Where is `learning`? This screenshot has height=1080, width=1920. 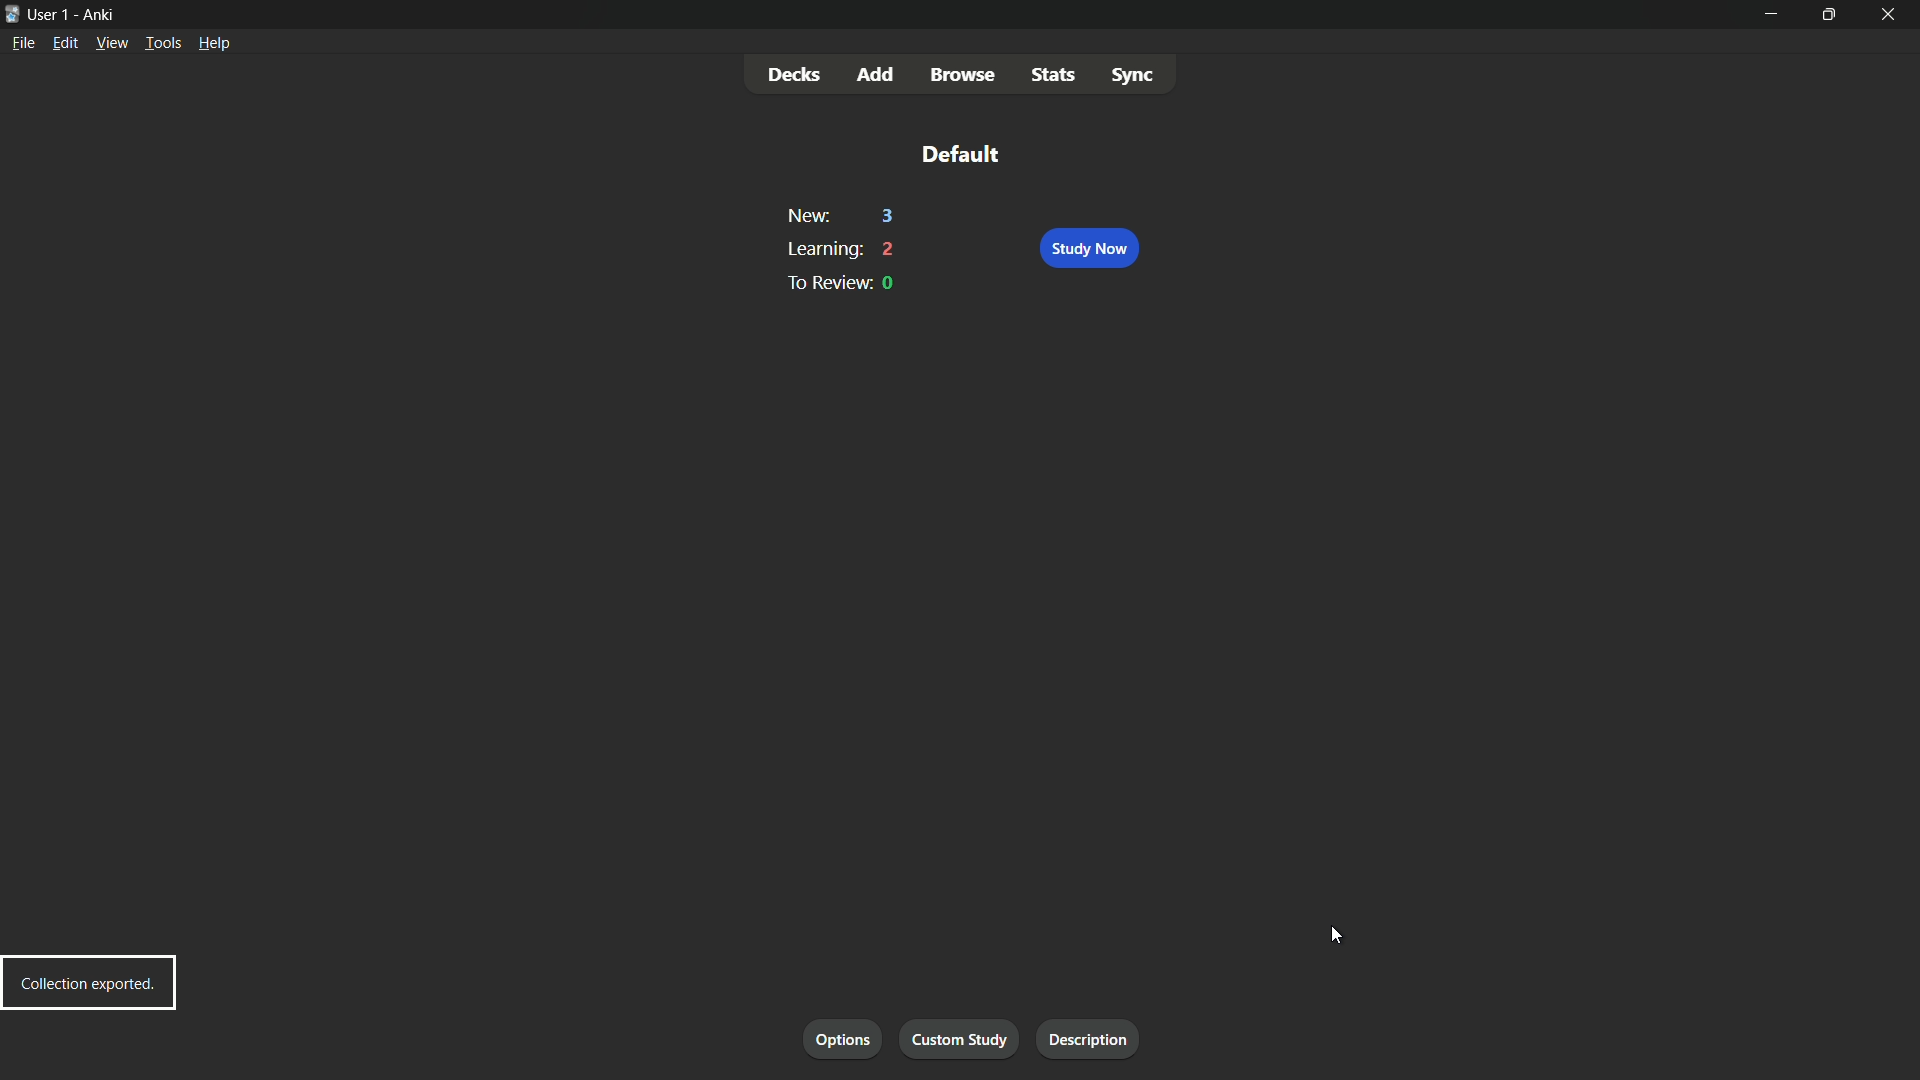
learning is located at coordinates (821, 249).